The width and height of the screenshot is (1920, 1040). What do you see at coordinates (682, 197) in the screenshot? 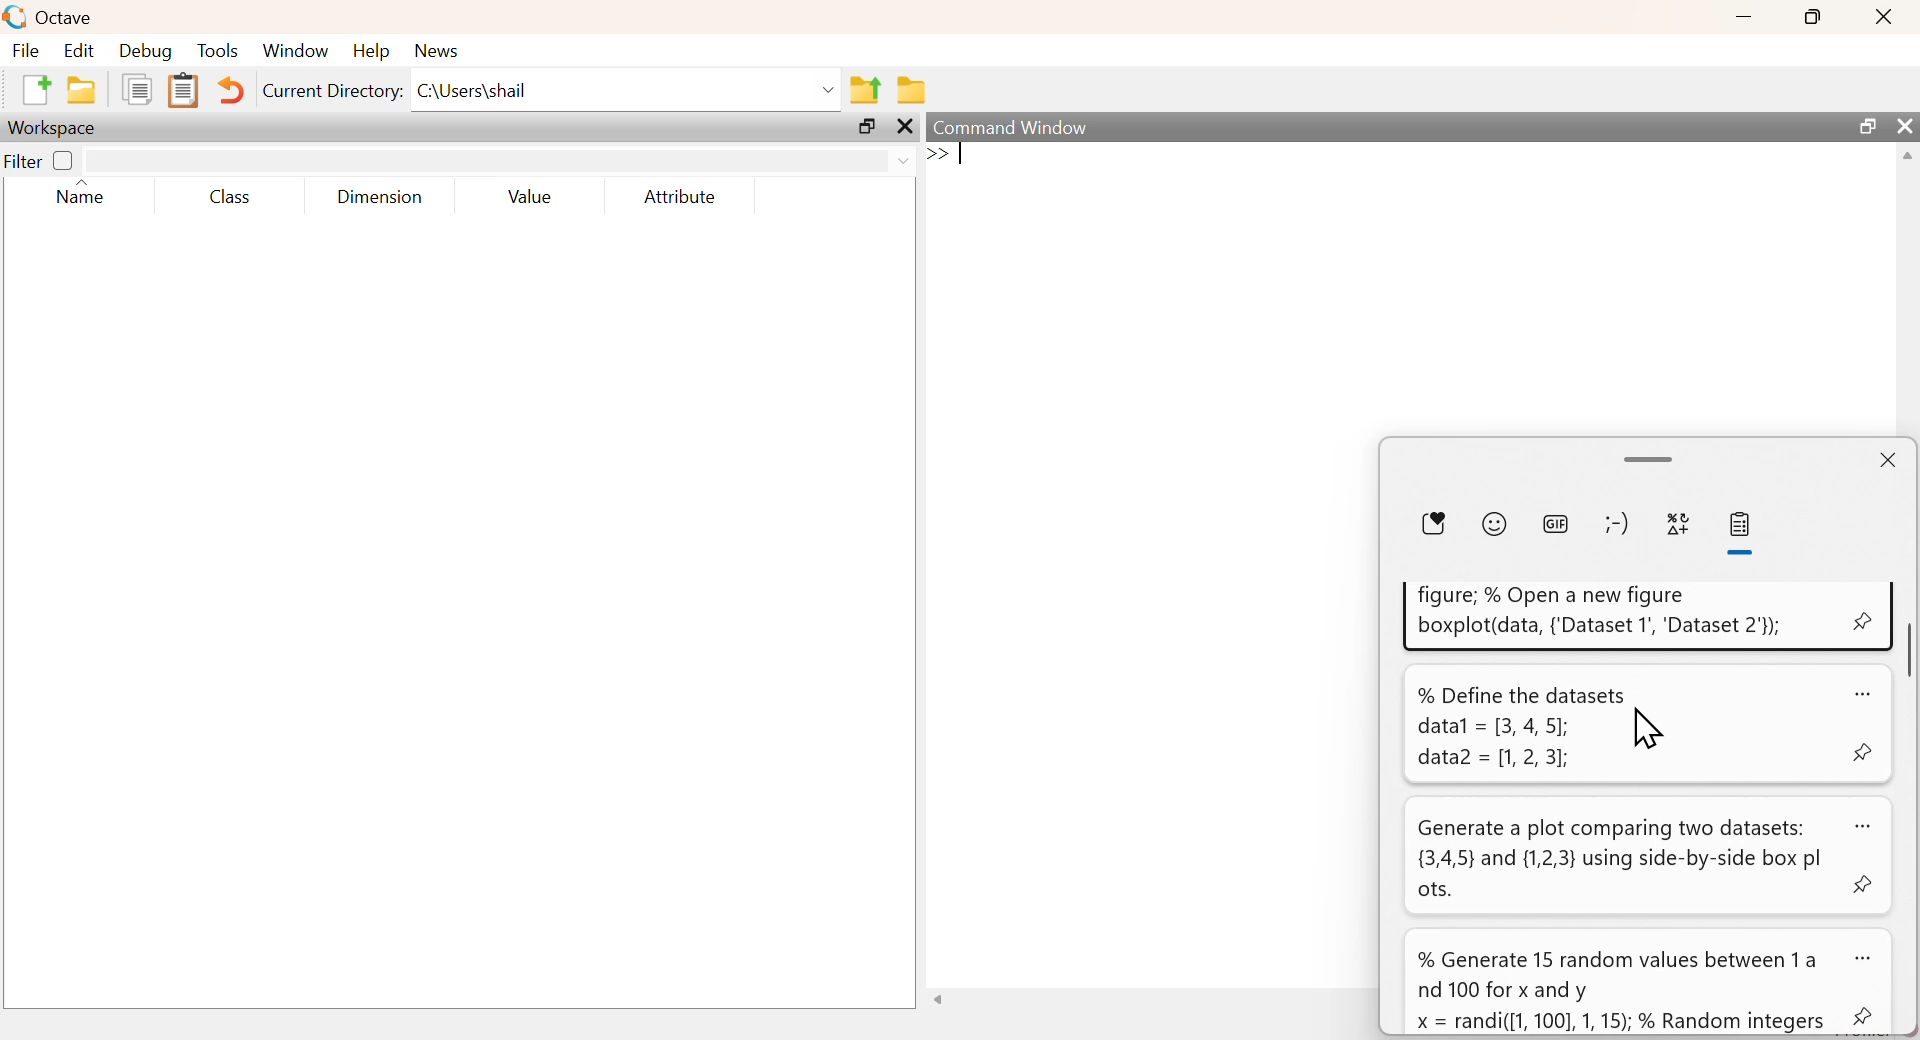
I see `Attribute` at bounding box center [682, 197].